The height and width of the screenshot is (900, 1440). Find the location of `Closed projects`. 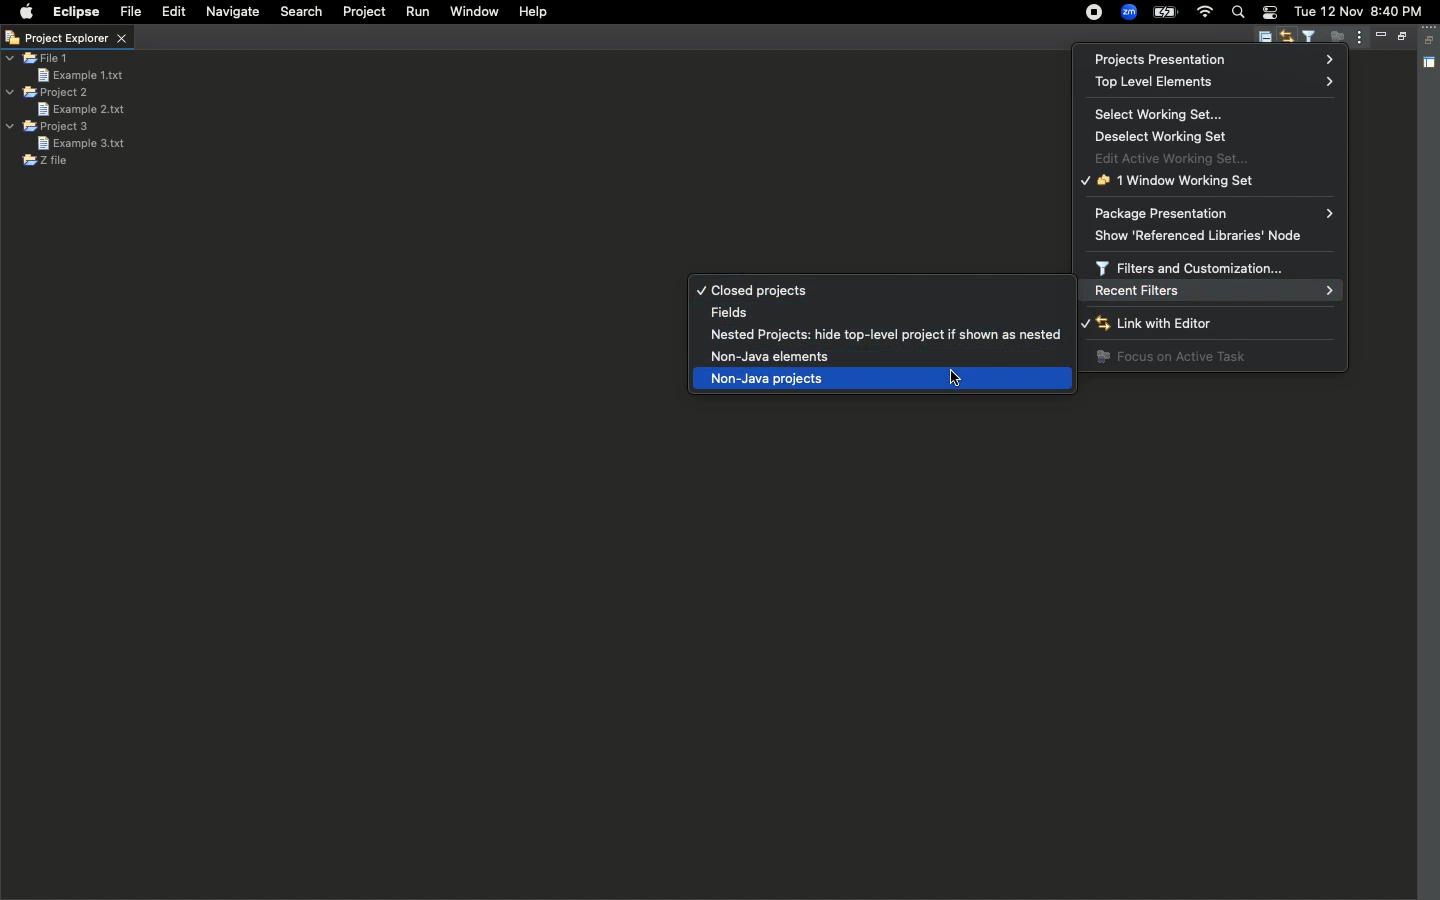

Closed projects is located at coordinates (812, 289).